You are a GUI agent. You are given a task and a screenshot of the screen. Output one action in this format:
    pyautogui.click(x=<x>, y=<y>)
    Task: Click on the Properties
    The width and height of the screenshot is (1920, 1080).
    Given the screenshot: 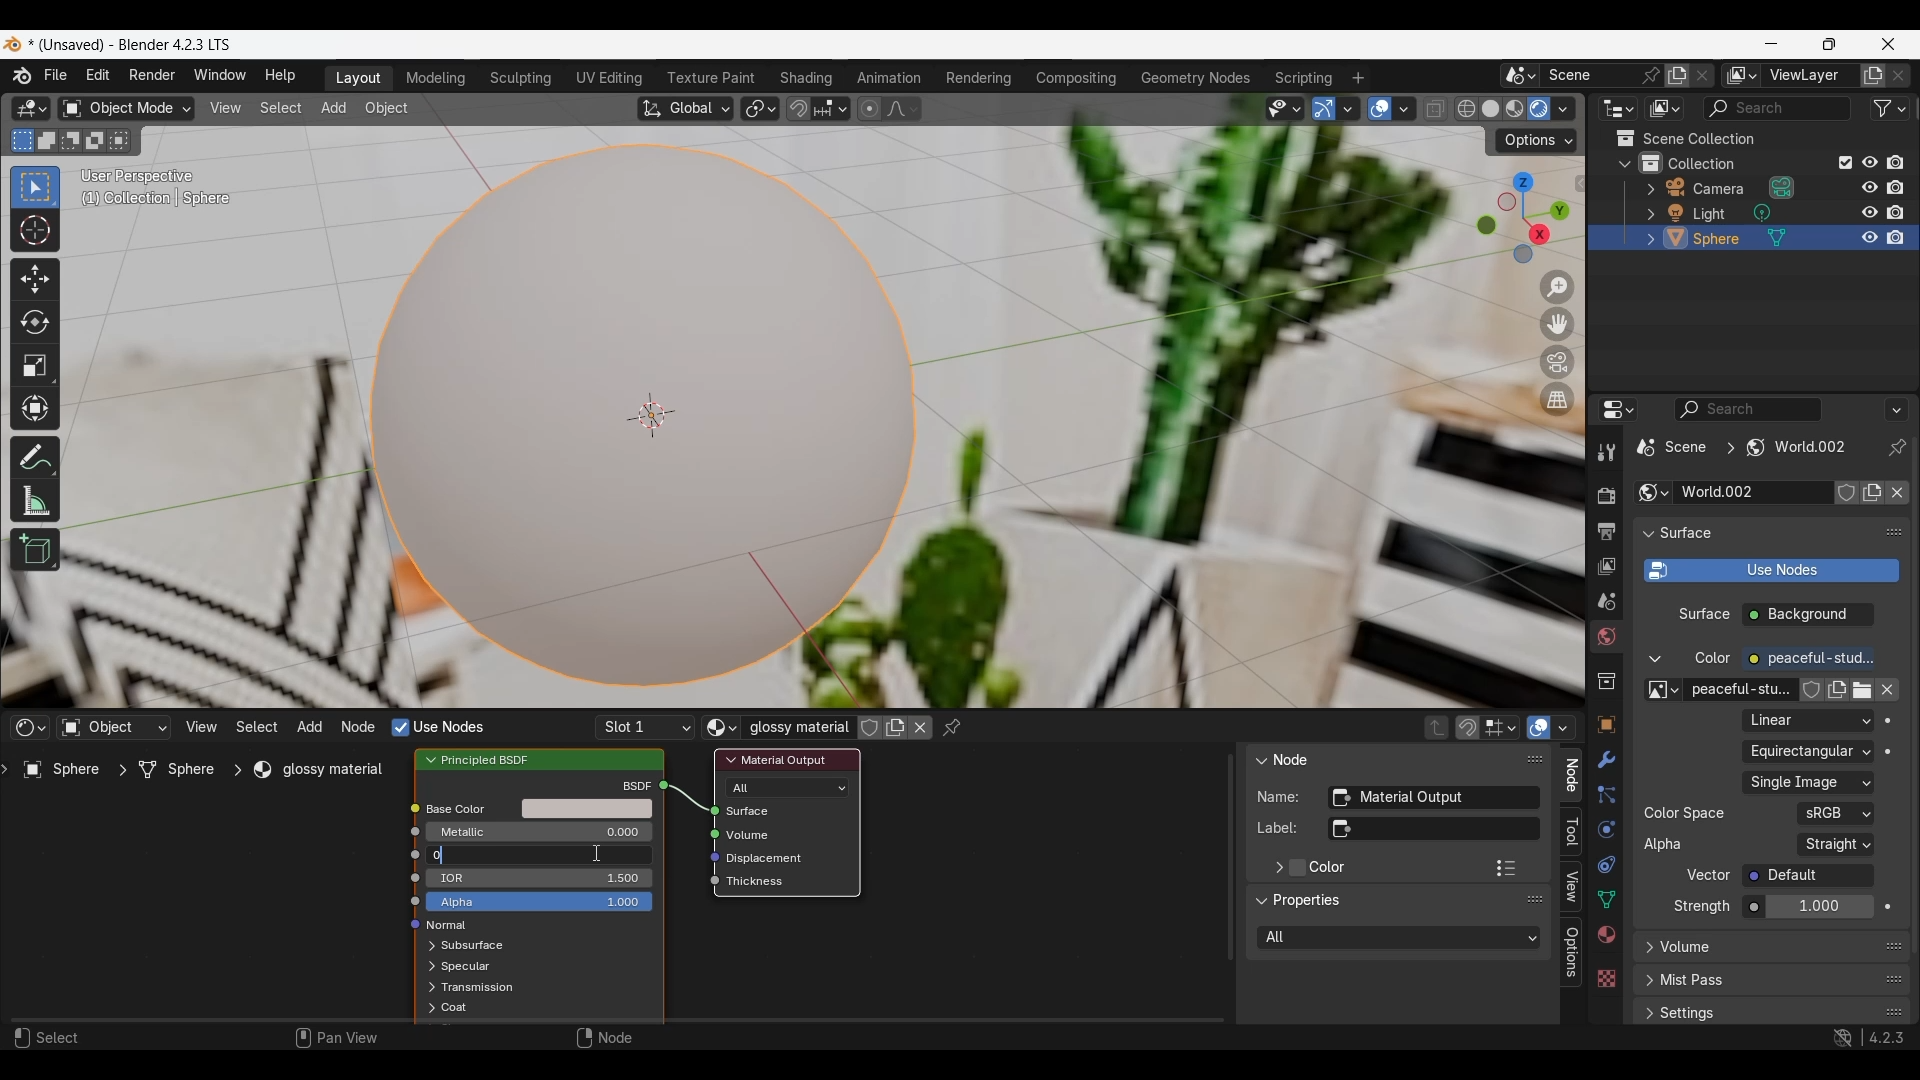 What is the action you would take?
    pyautogui.click(x=1308, y=902)
    